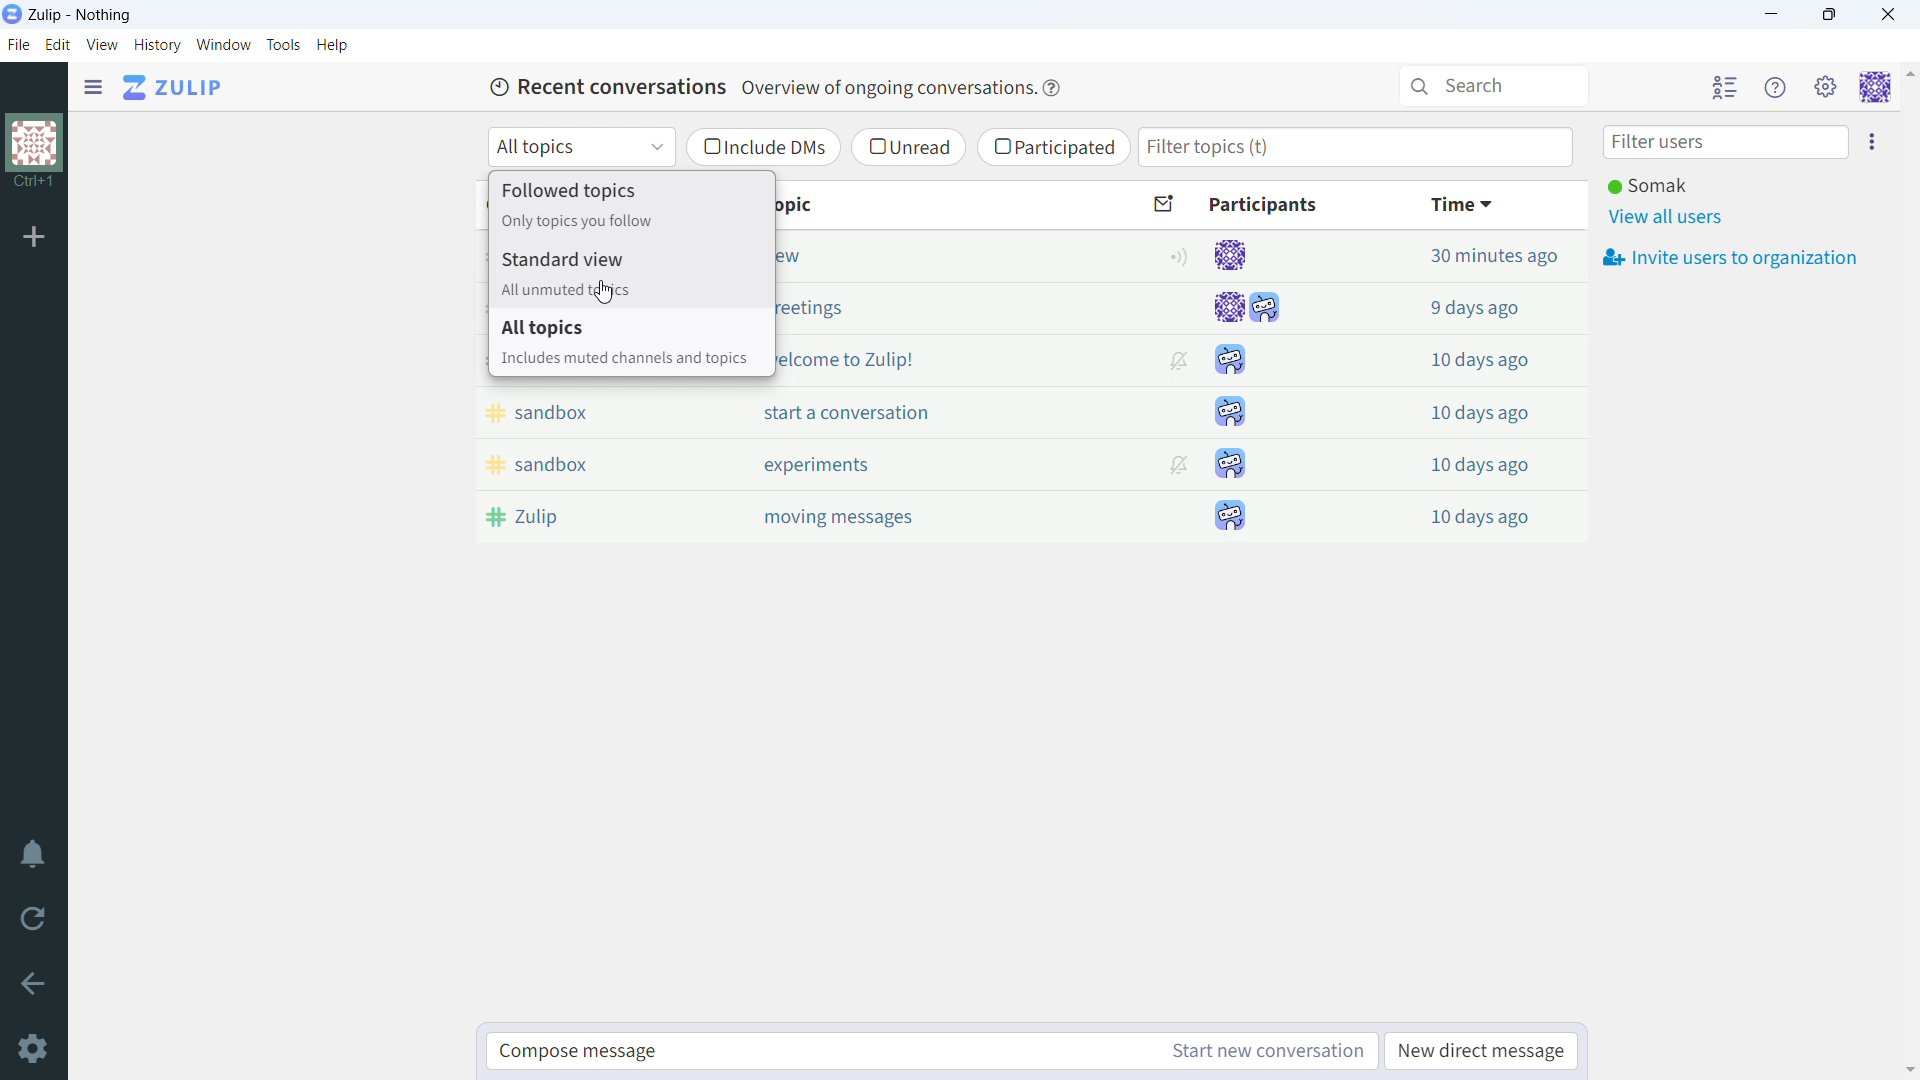 This screenshot has height=1080, width=1920. What do you see at coordinates (1725, 86) in the screenshot?
I see `hide user list` at bounding box center [1725, 86].